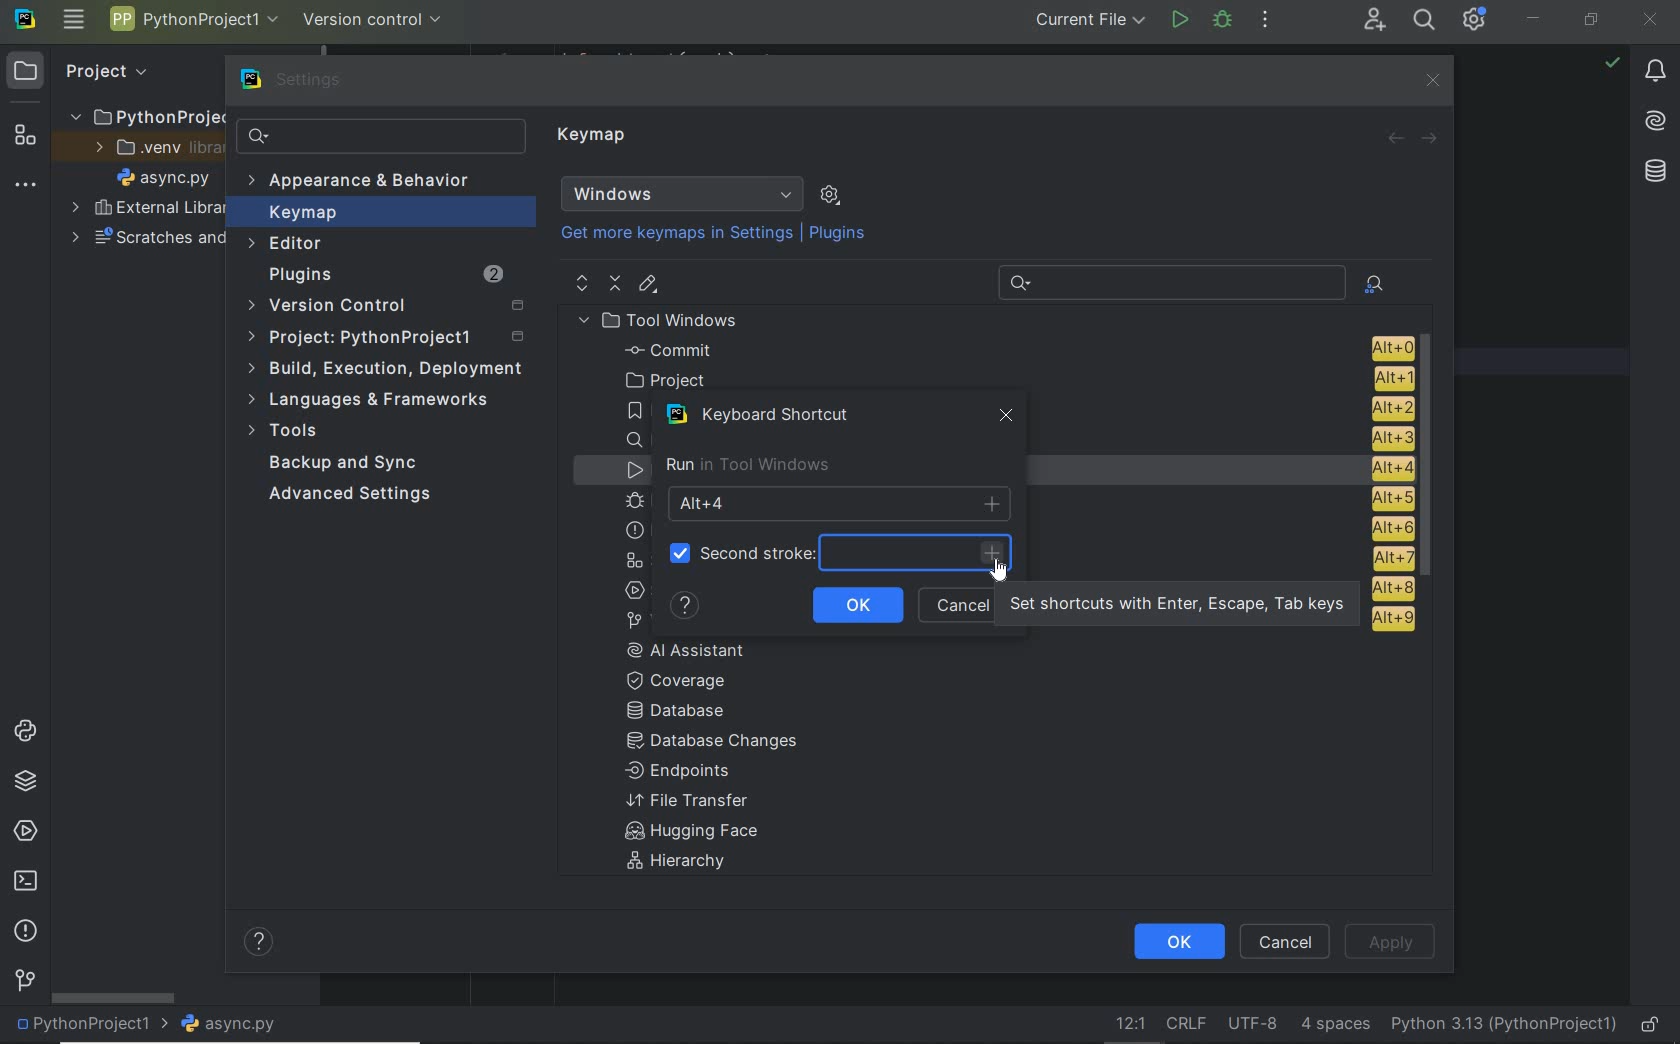 This screenshot has width=1680, height=1044. I want to click on current file, so click(1084, 22).